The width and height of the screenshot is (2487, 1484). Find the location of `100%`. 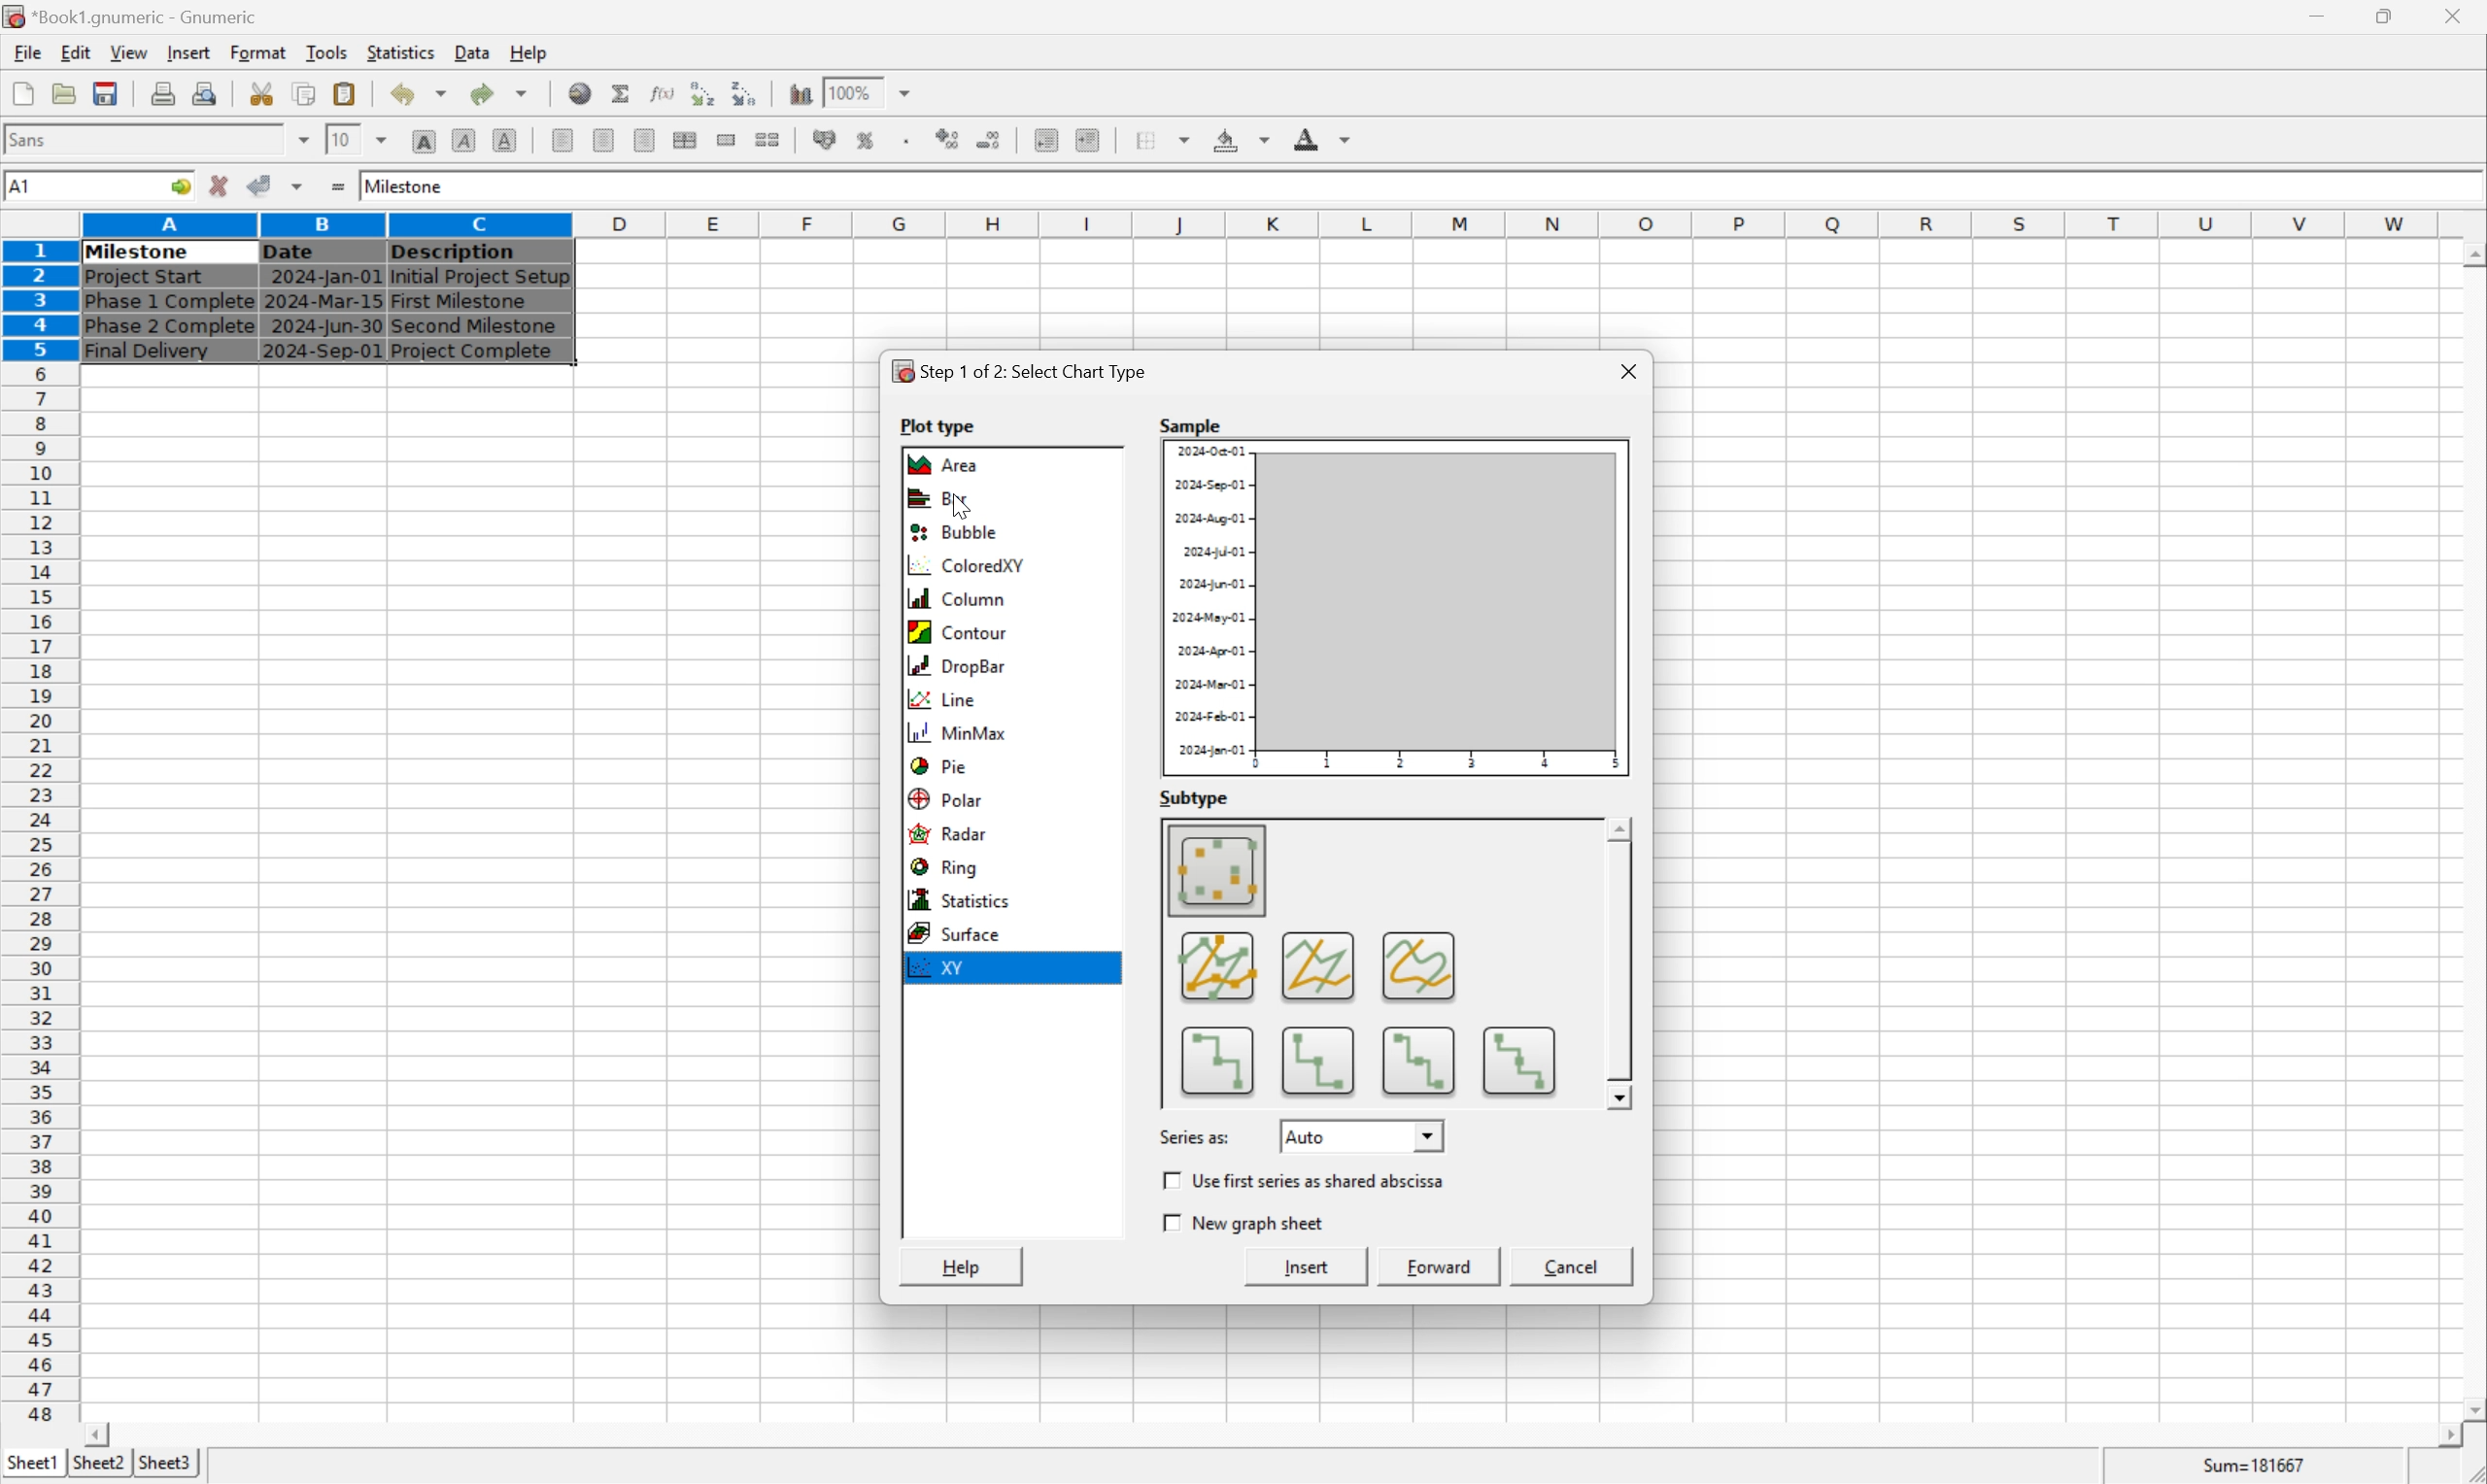

100% is located at coordinates (850, 89).